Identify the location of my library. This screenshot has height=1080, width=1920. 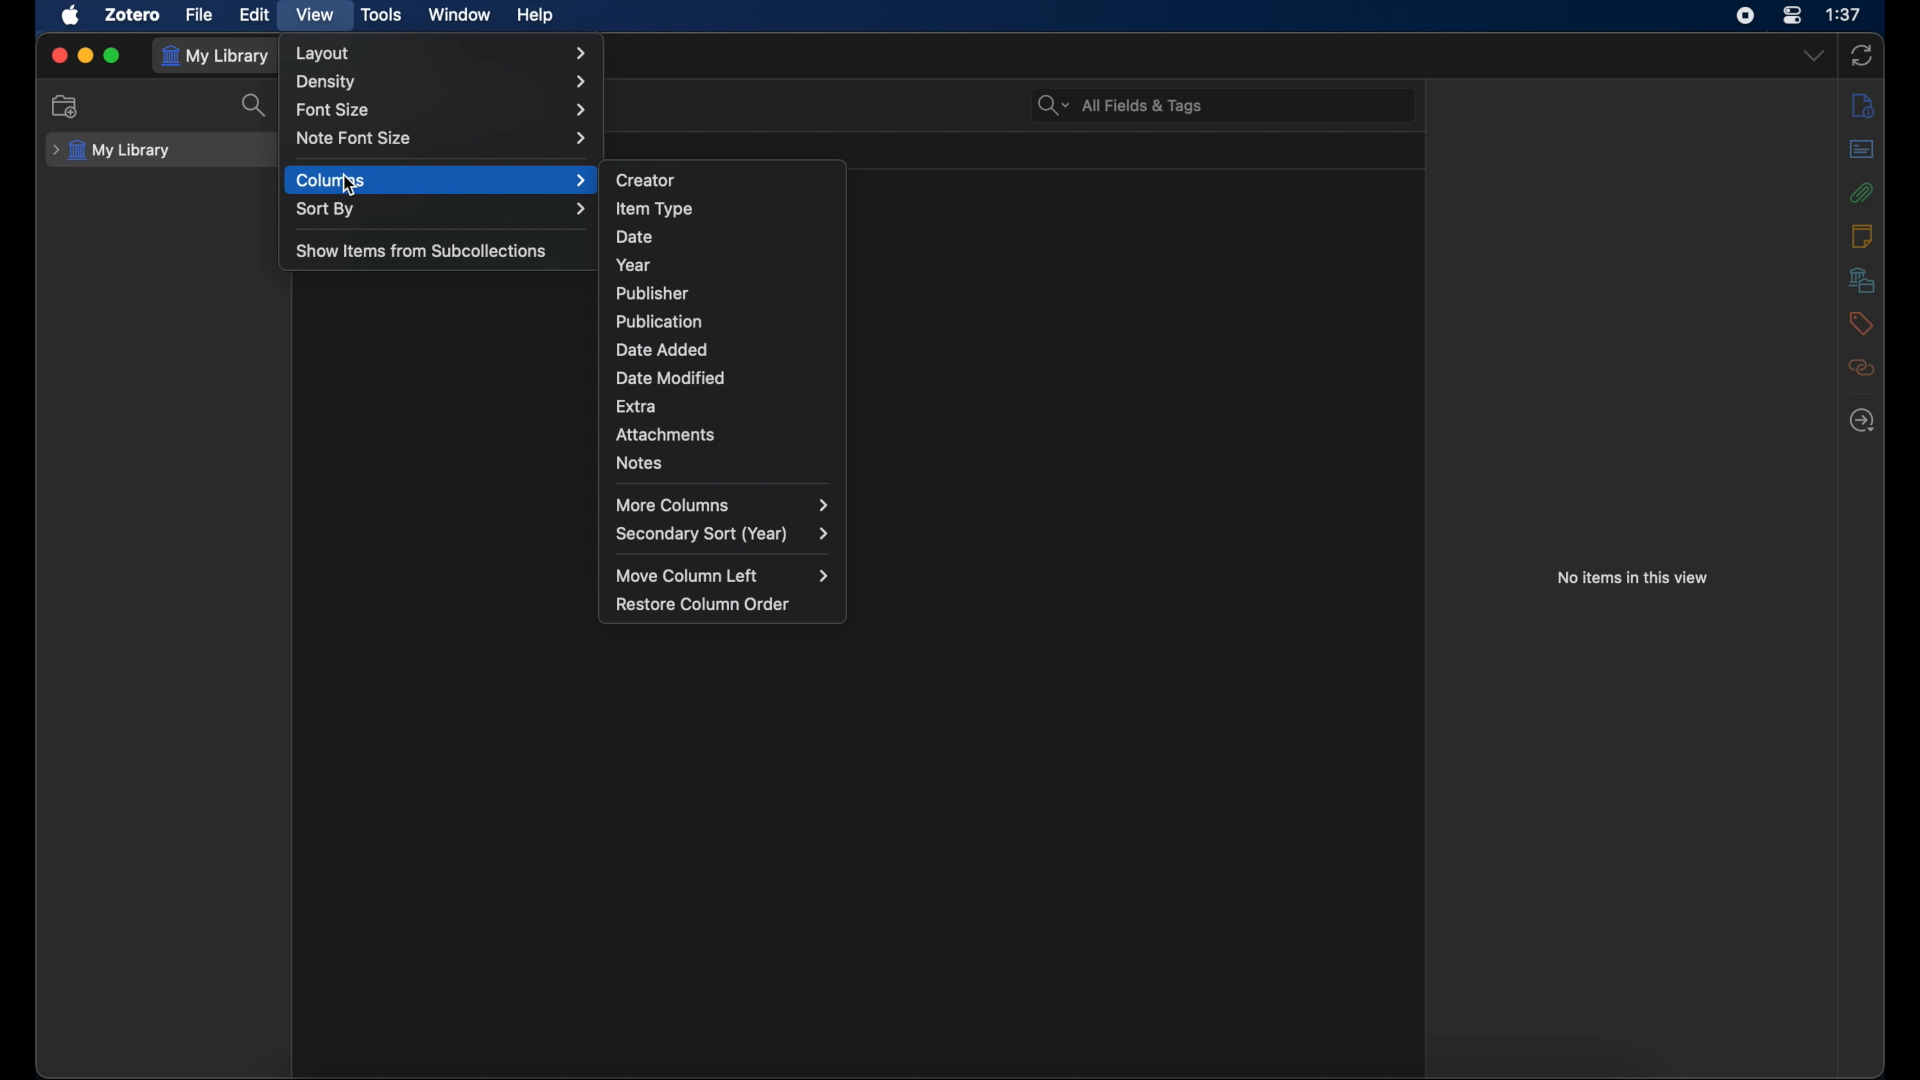
(112, 151).